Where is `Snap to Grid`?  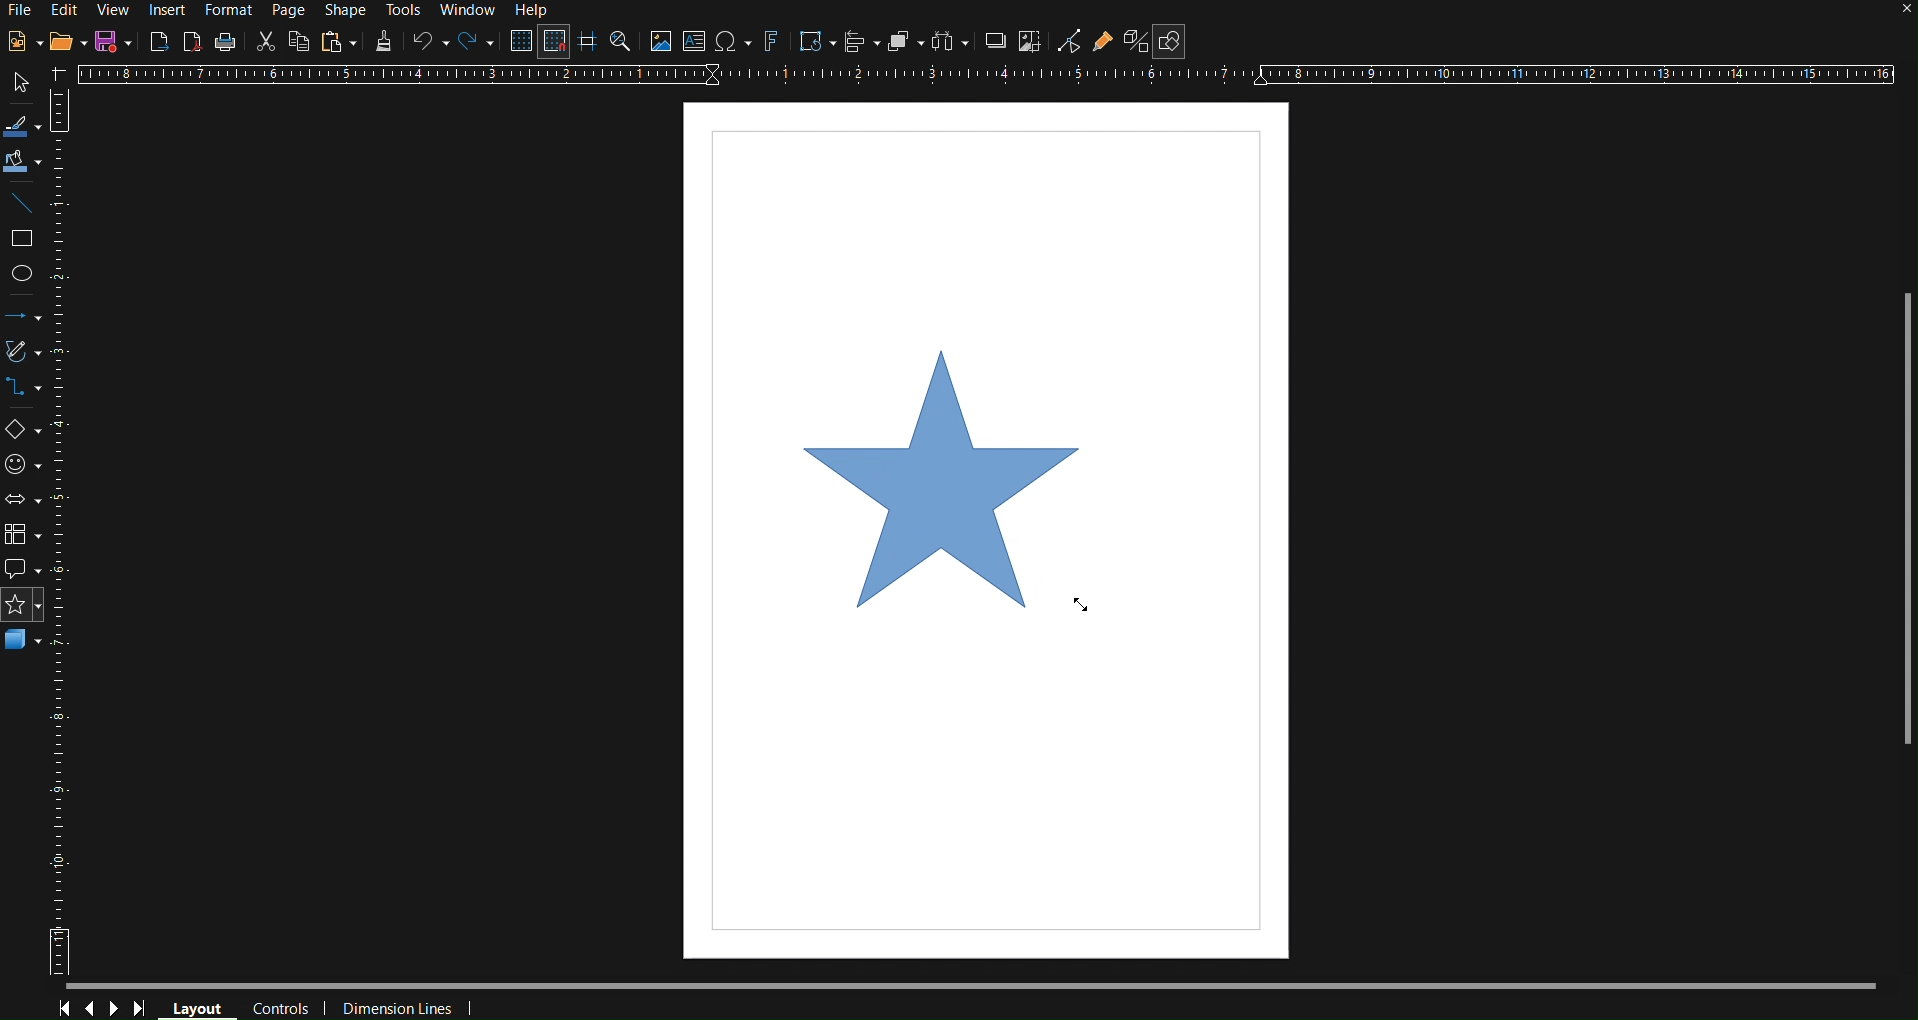 Snap to Grid is located at coordinates (554, 42).